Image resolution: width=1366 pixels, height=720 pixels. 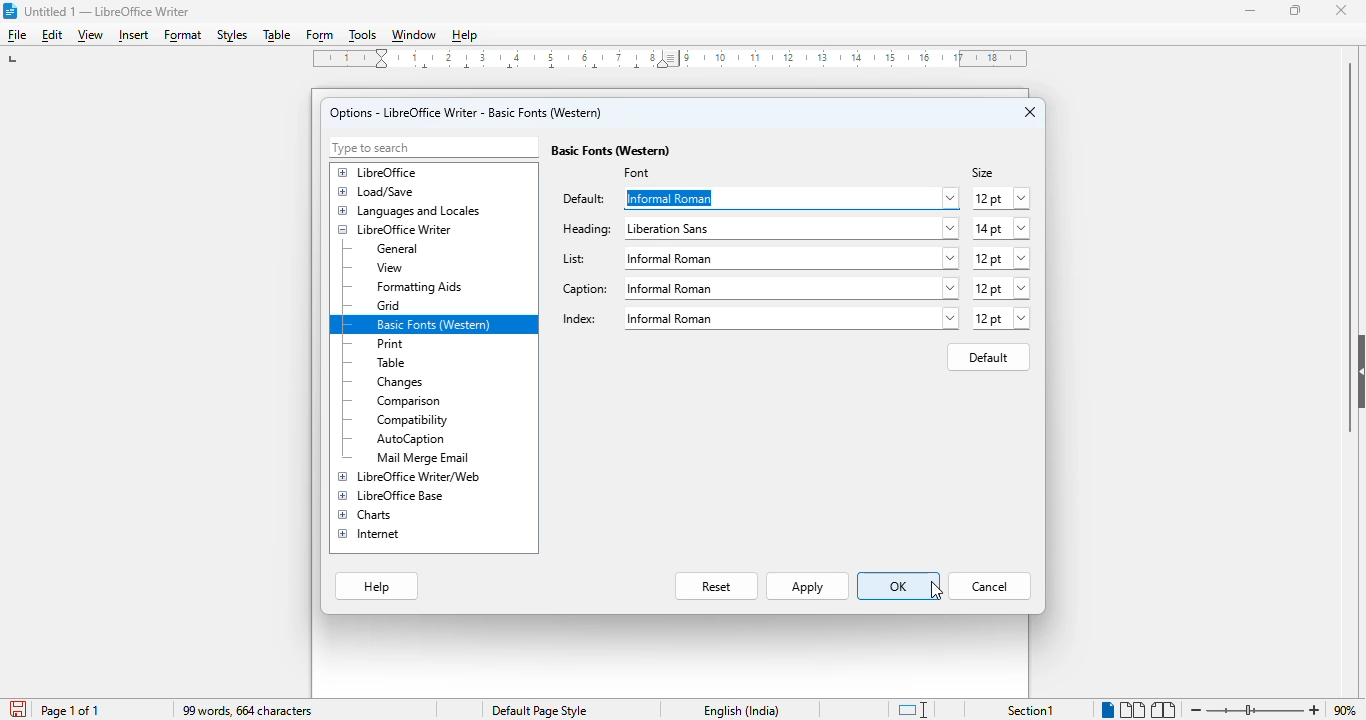 I want to click on view, so click(x=90, y=36).